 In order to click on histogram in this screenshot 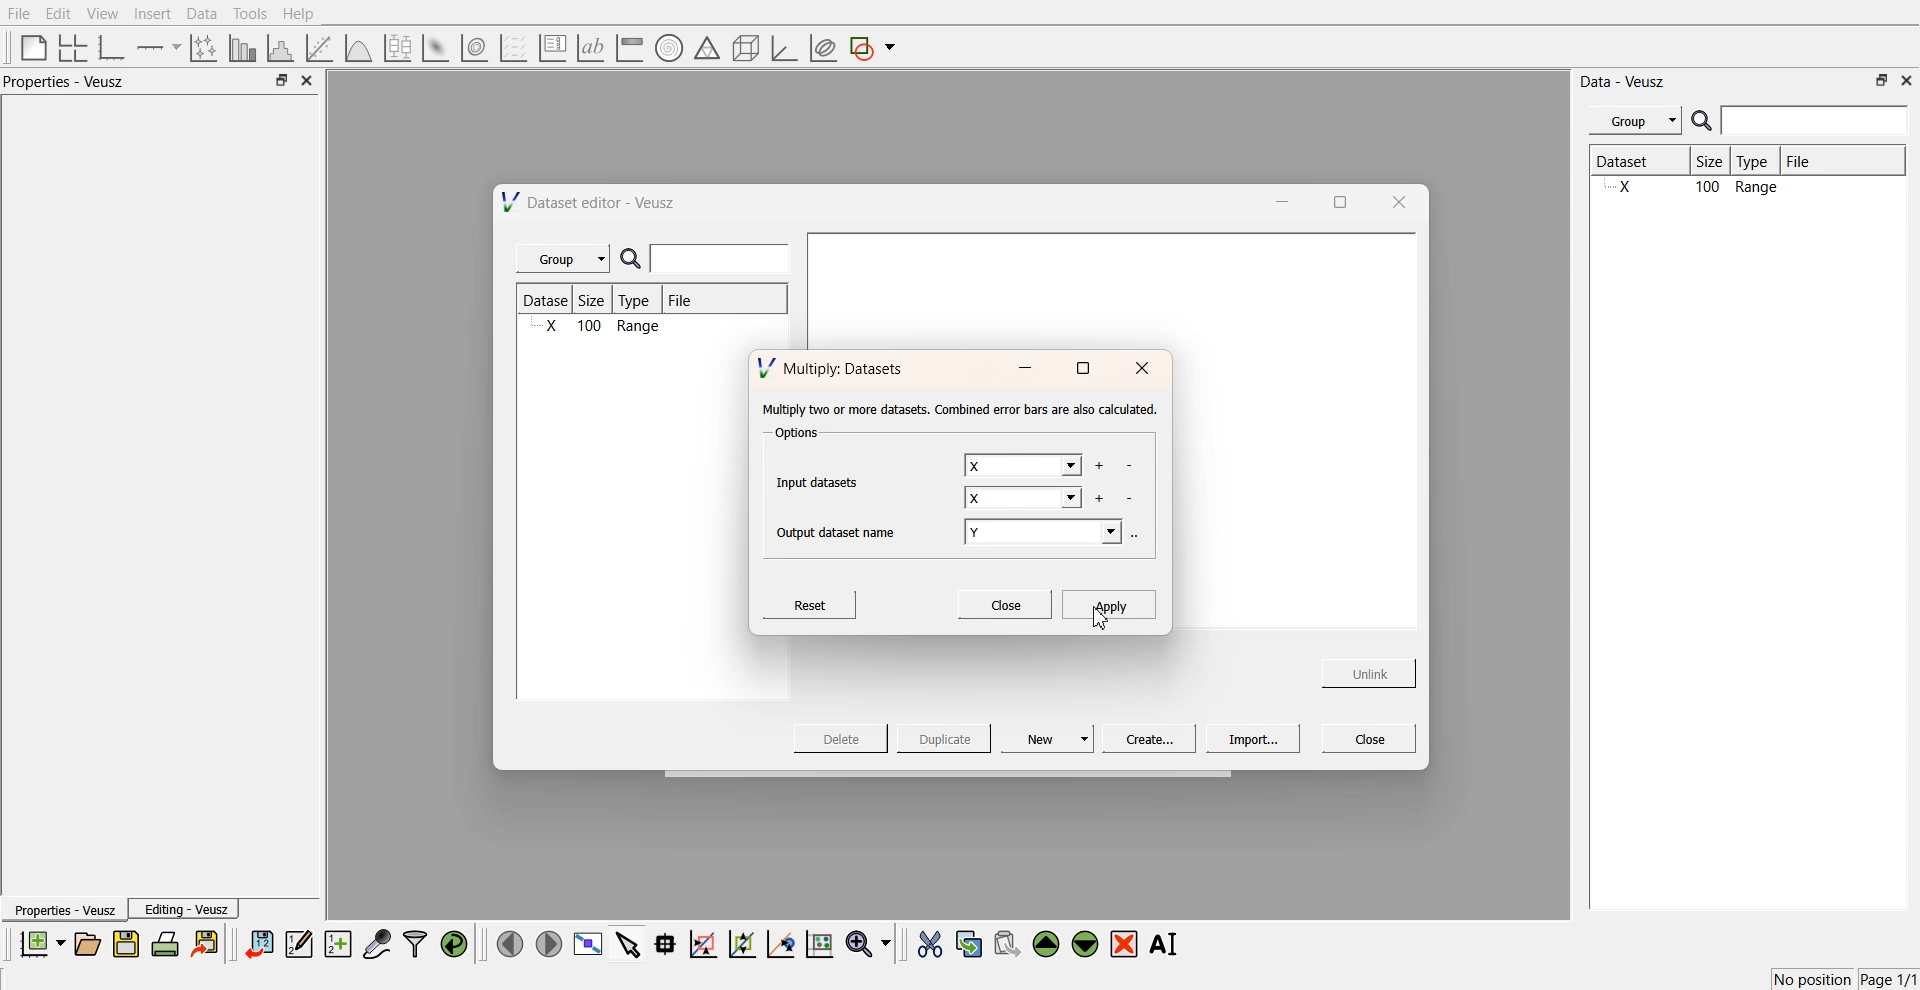, I will do `click(284, 47)`.